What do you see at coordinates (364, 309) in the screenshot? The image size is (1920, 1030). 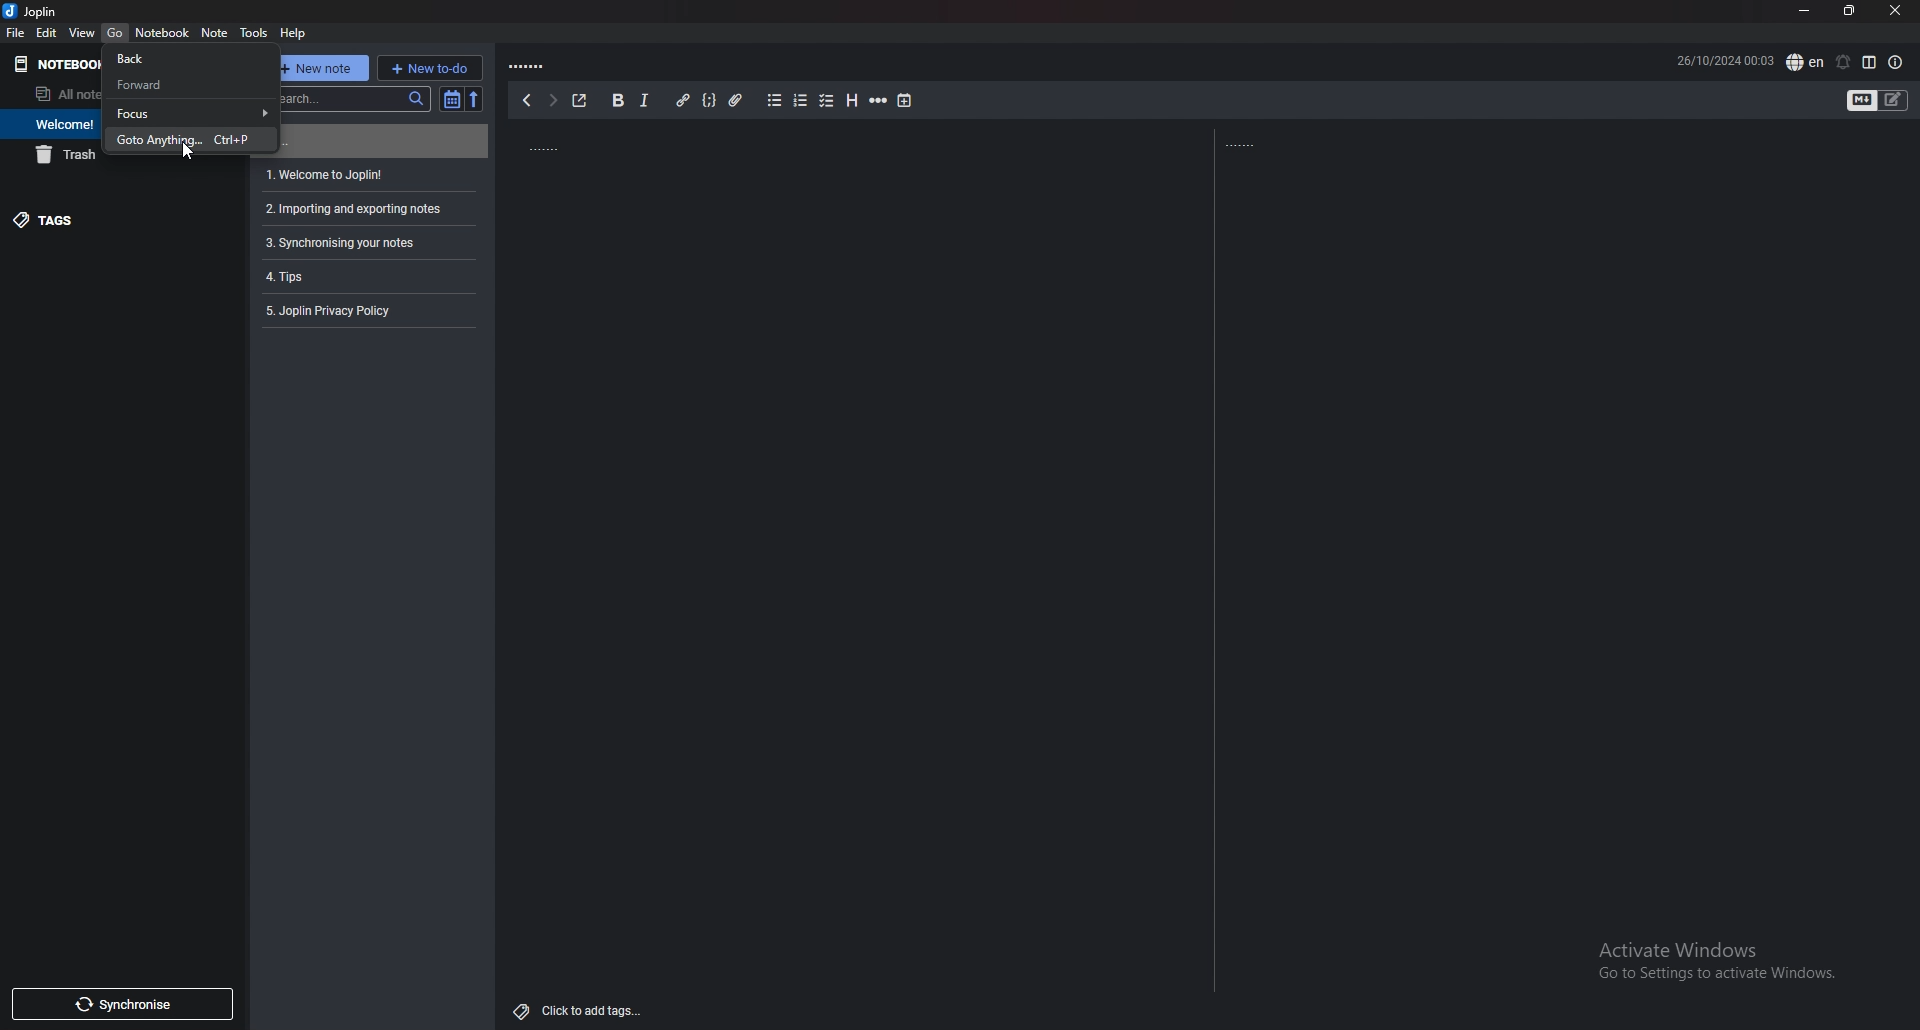 I see `note 6` at bounding box center [364, 309].